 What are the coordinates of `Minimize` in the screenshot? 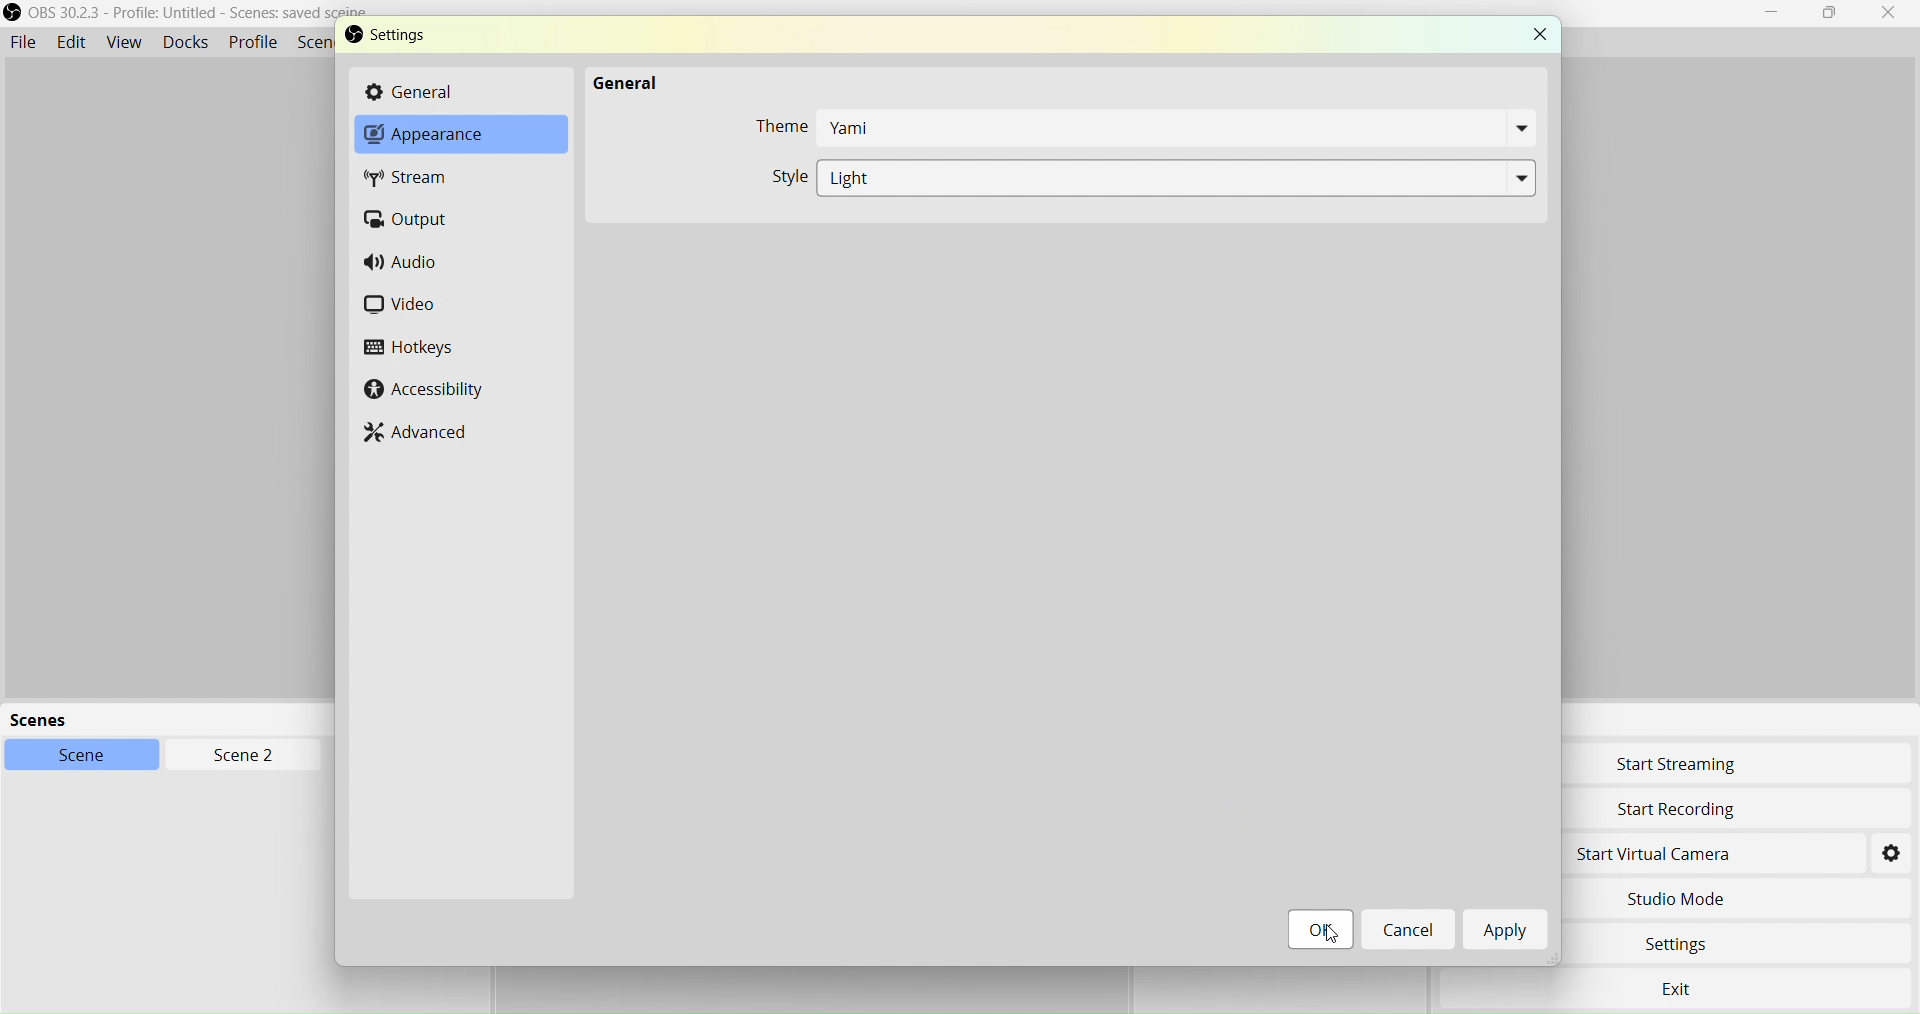 It's located at (1778, 13).